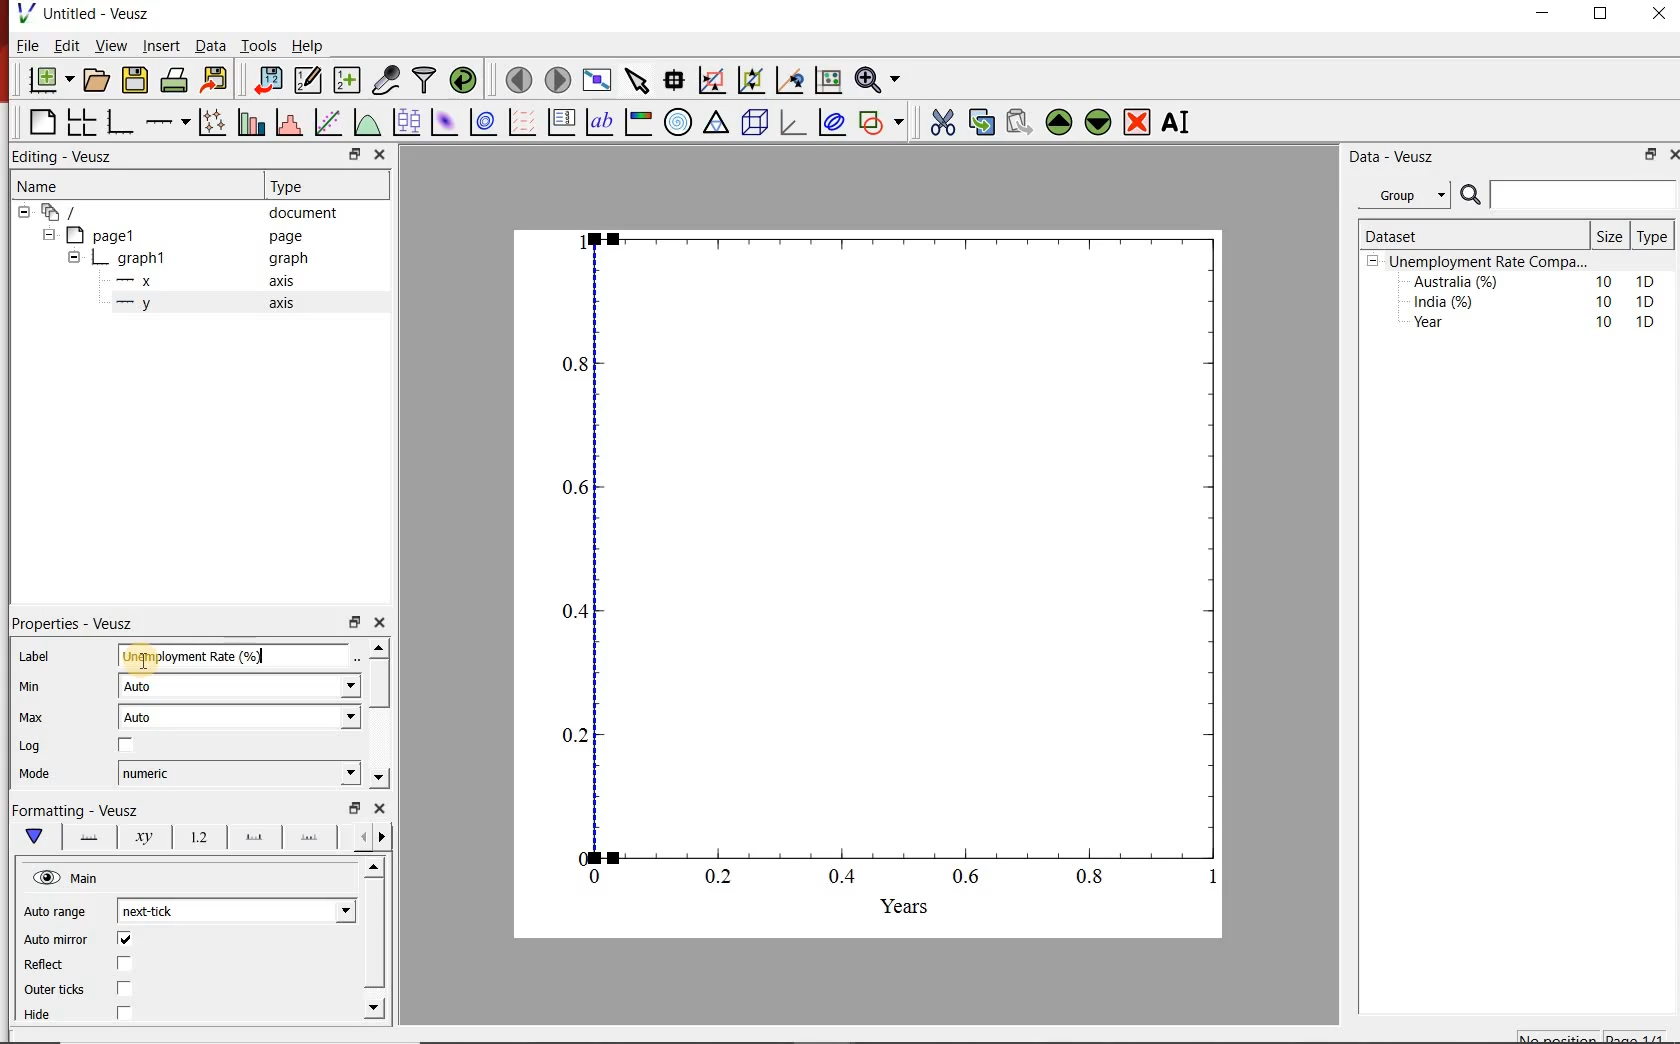 Image resolution: width=1680 pixels, height=1044 pixels. Describe the element at coordinates (444, 122) in the screenshot. I see `plot 2d datasets as image` at that location.